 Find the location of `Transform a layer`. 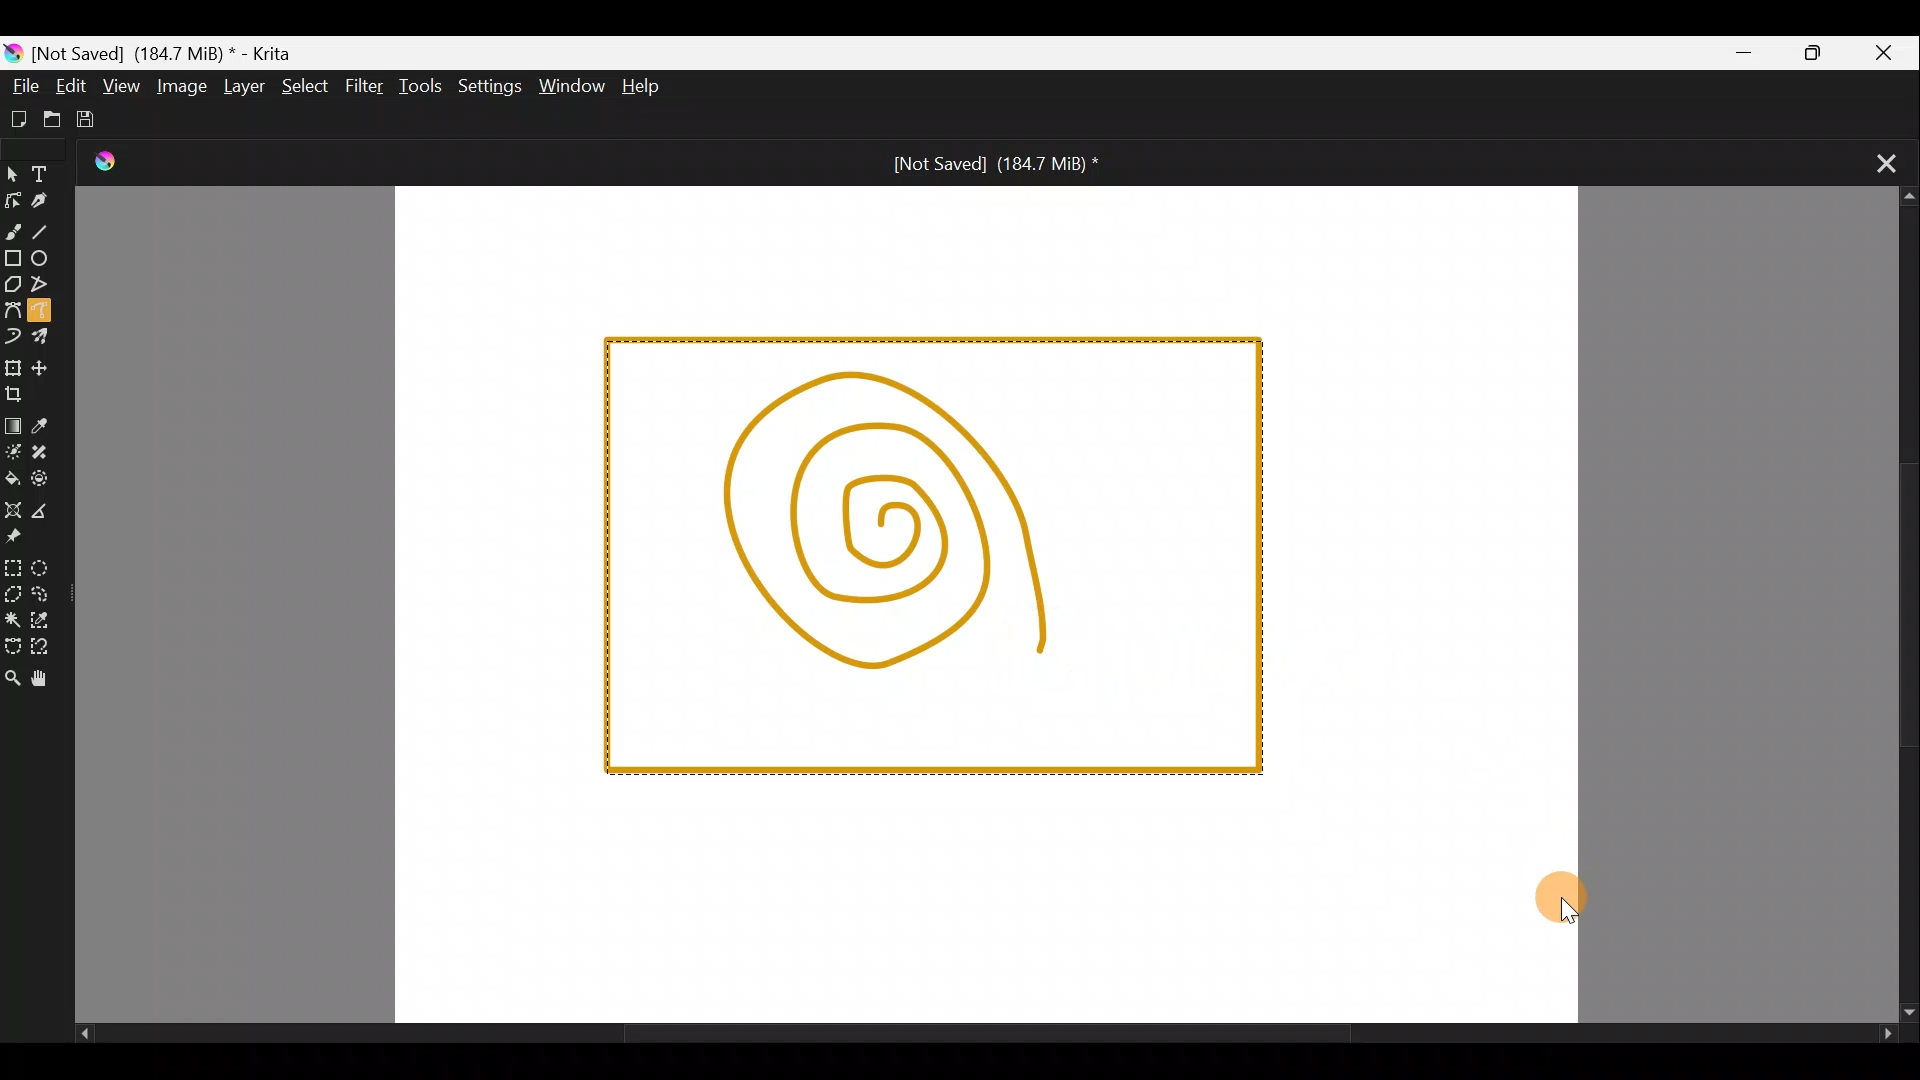

Transform a layer is located at coordinates (12, 369).